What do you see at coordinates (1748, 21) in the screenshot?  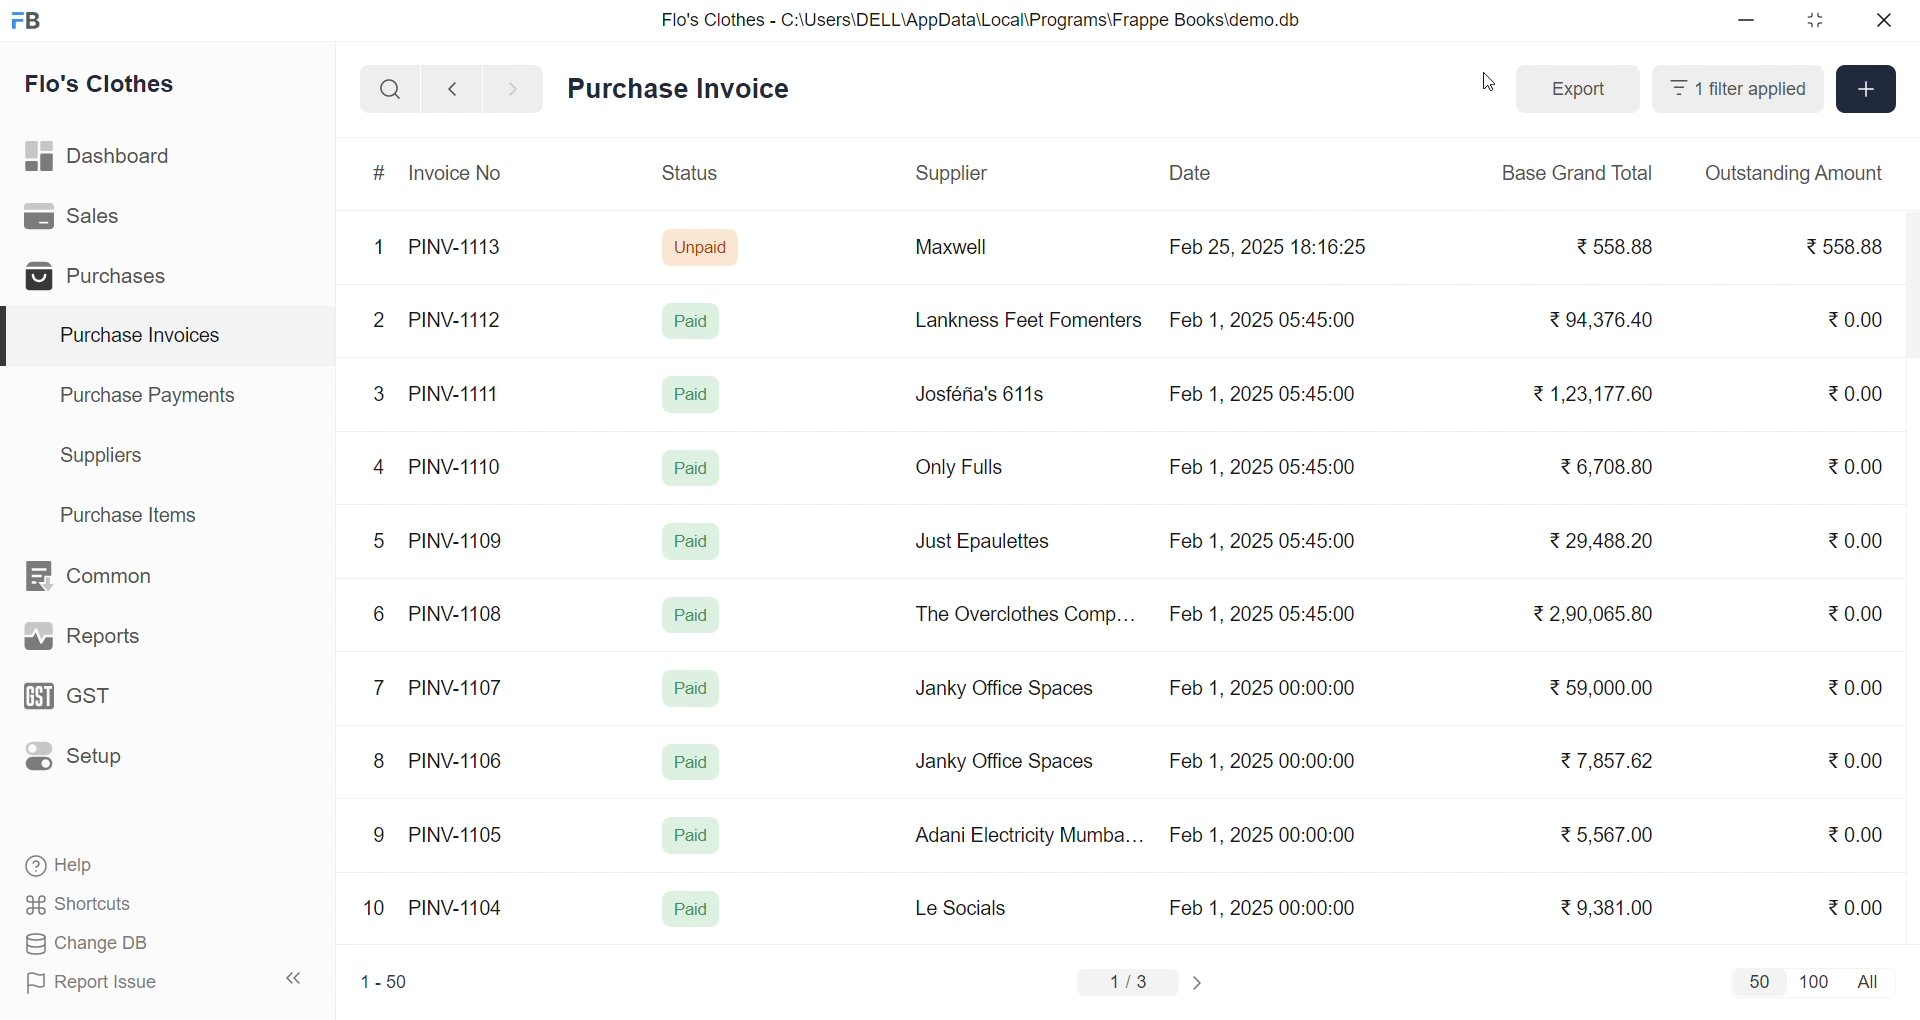 I see `minimize` at bounding box center [1748, 21].